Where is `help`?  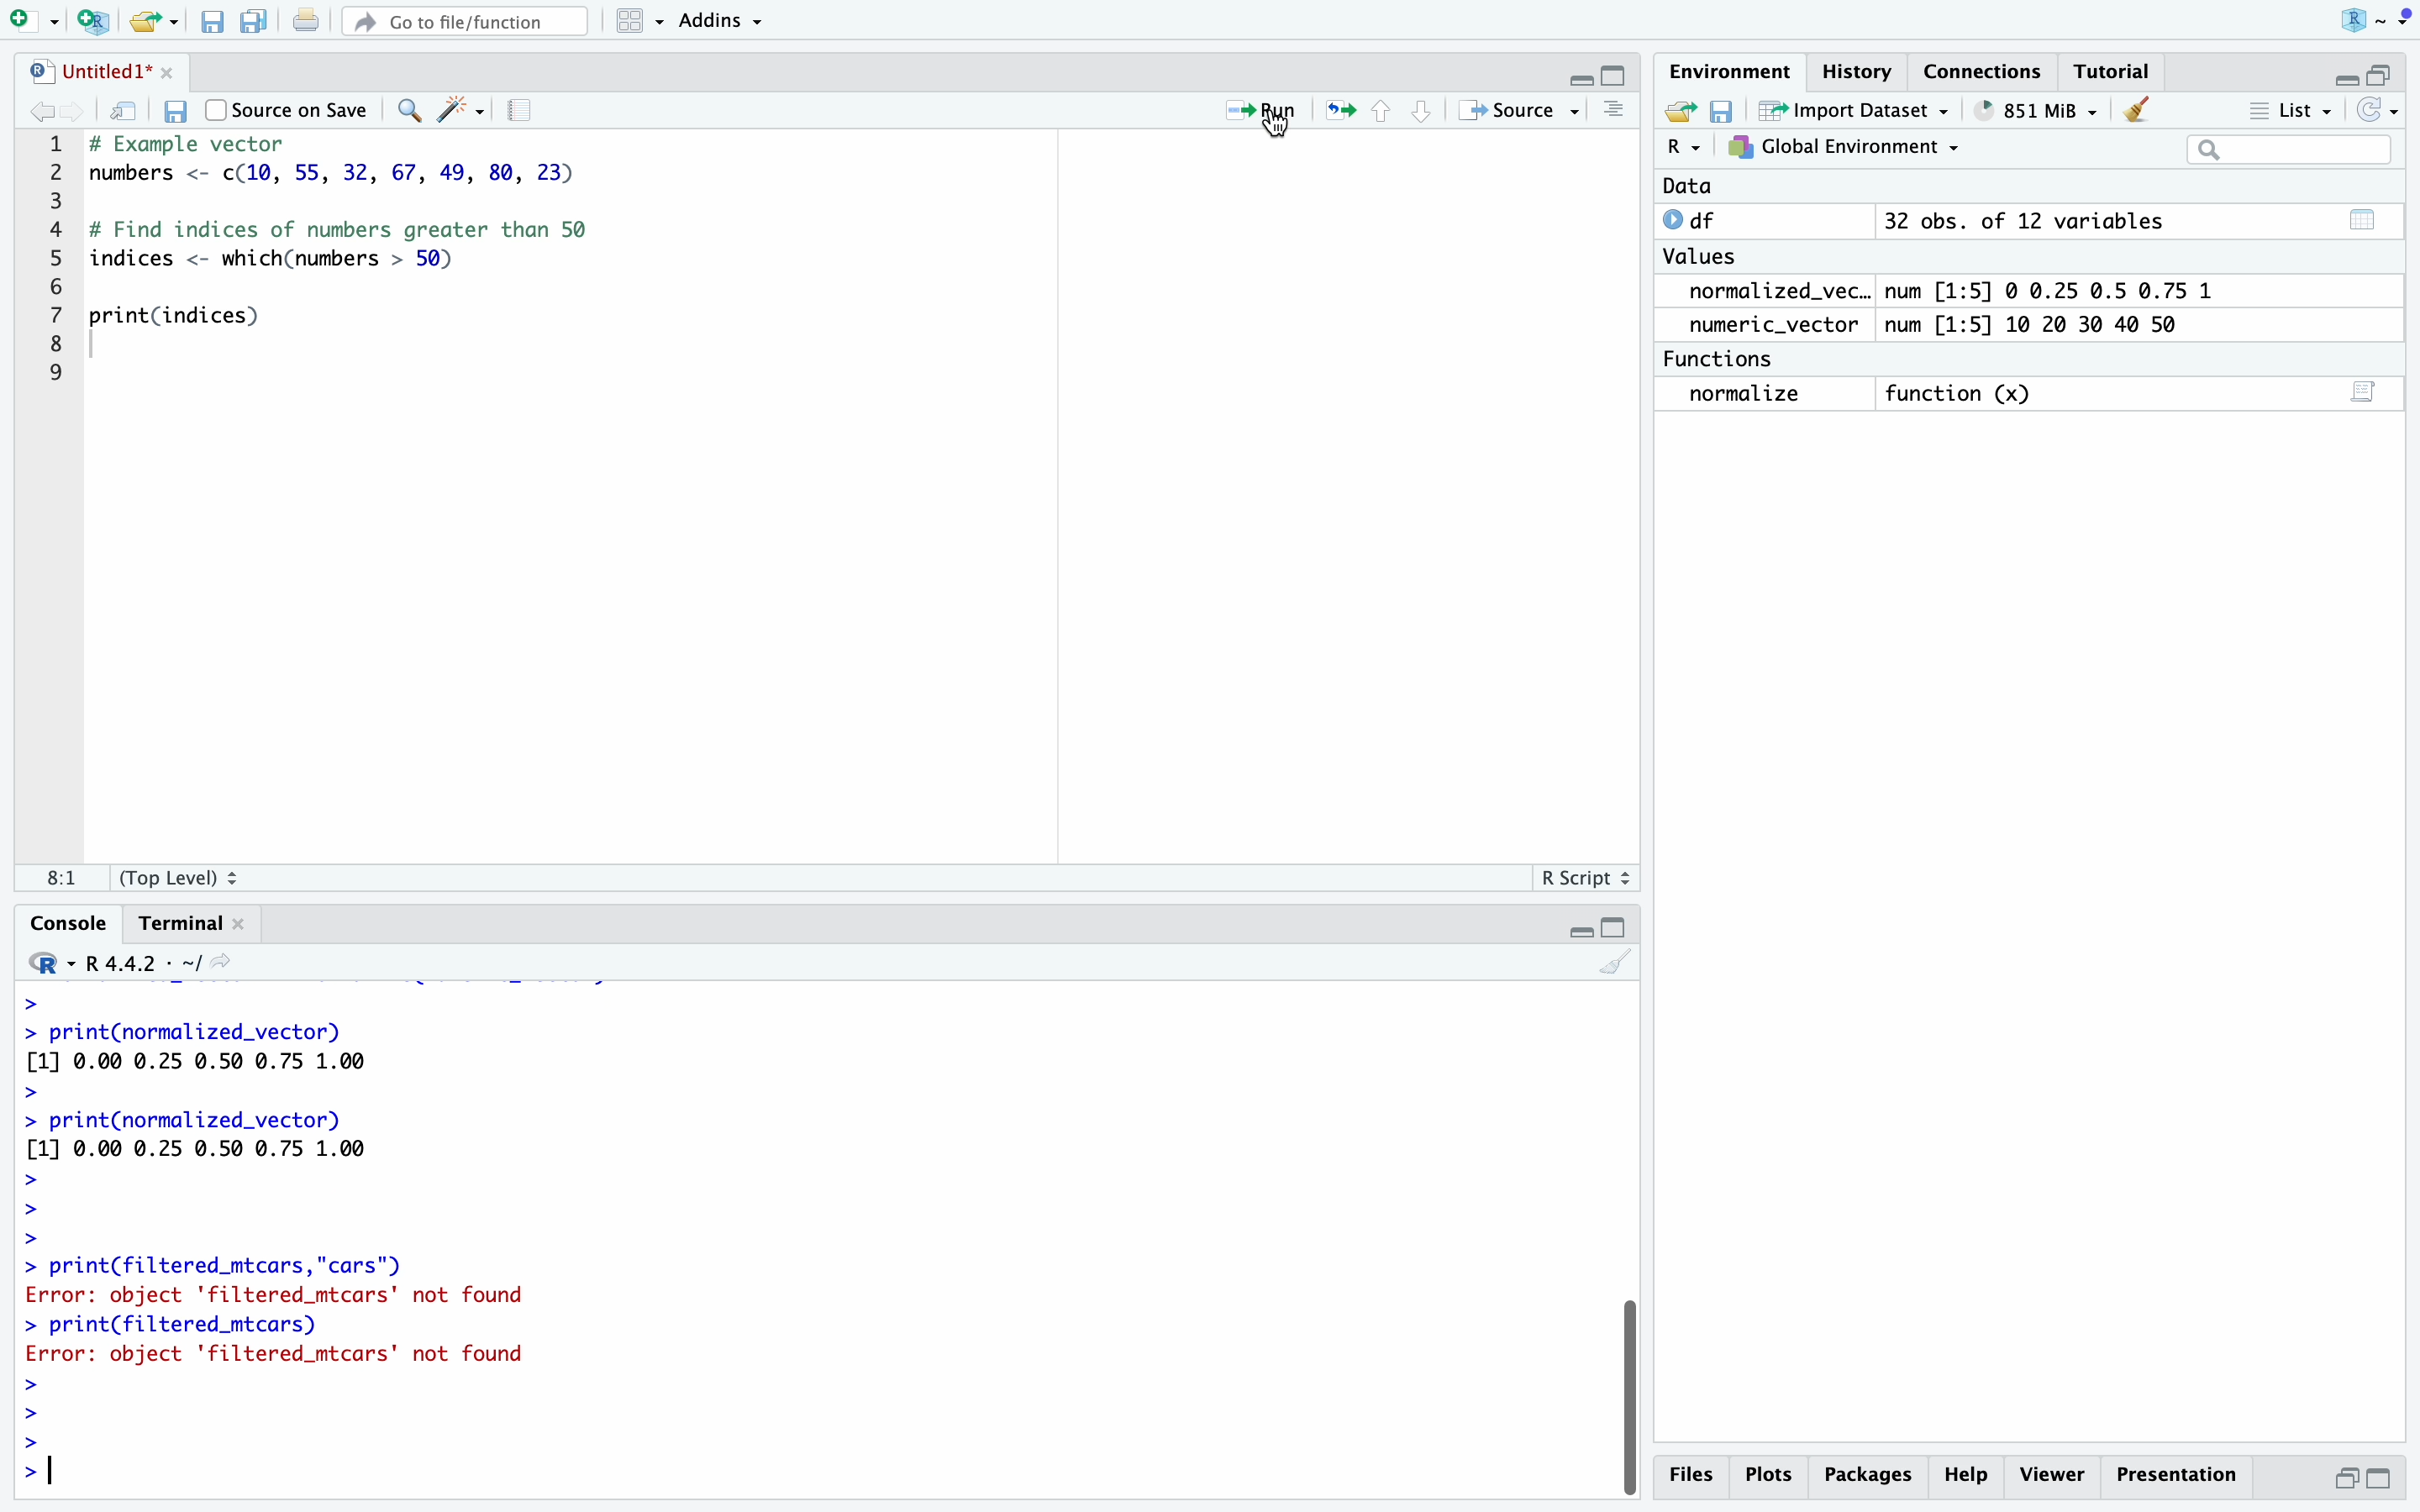
help is located at coordinates (1971, 1473).